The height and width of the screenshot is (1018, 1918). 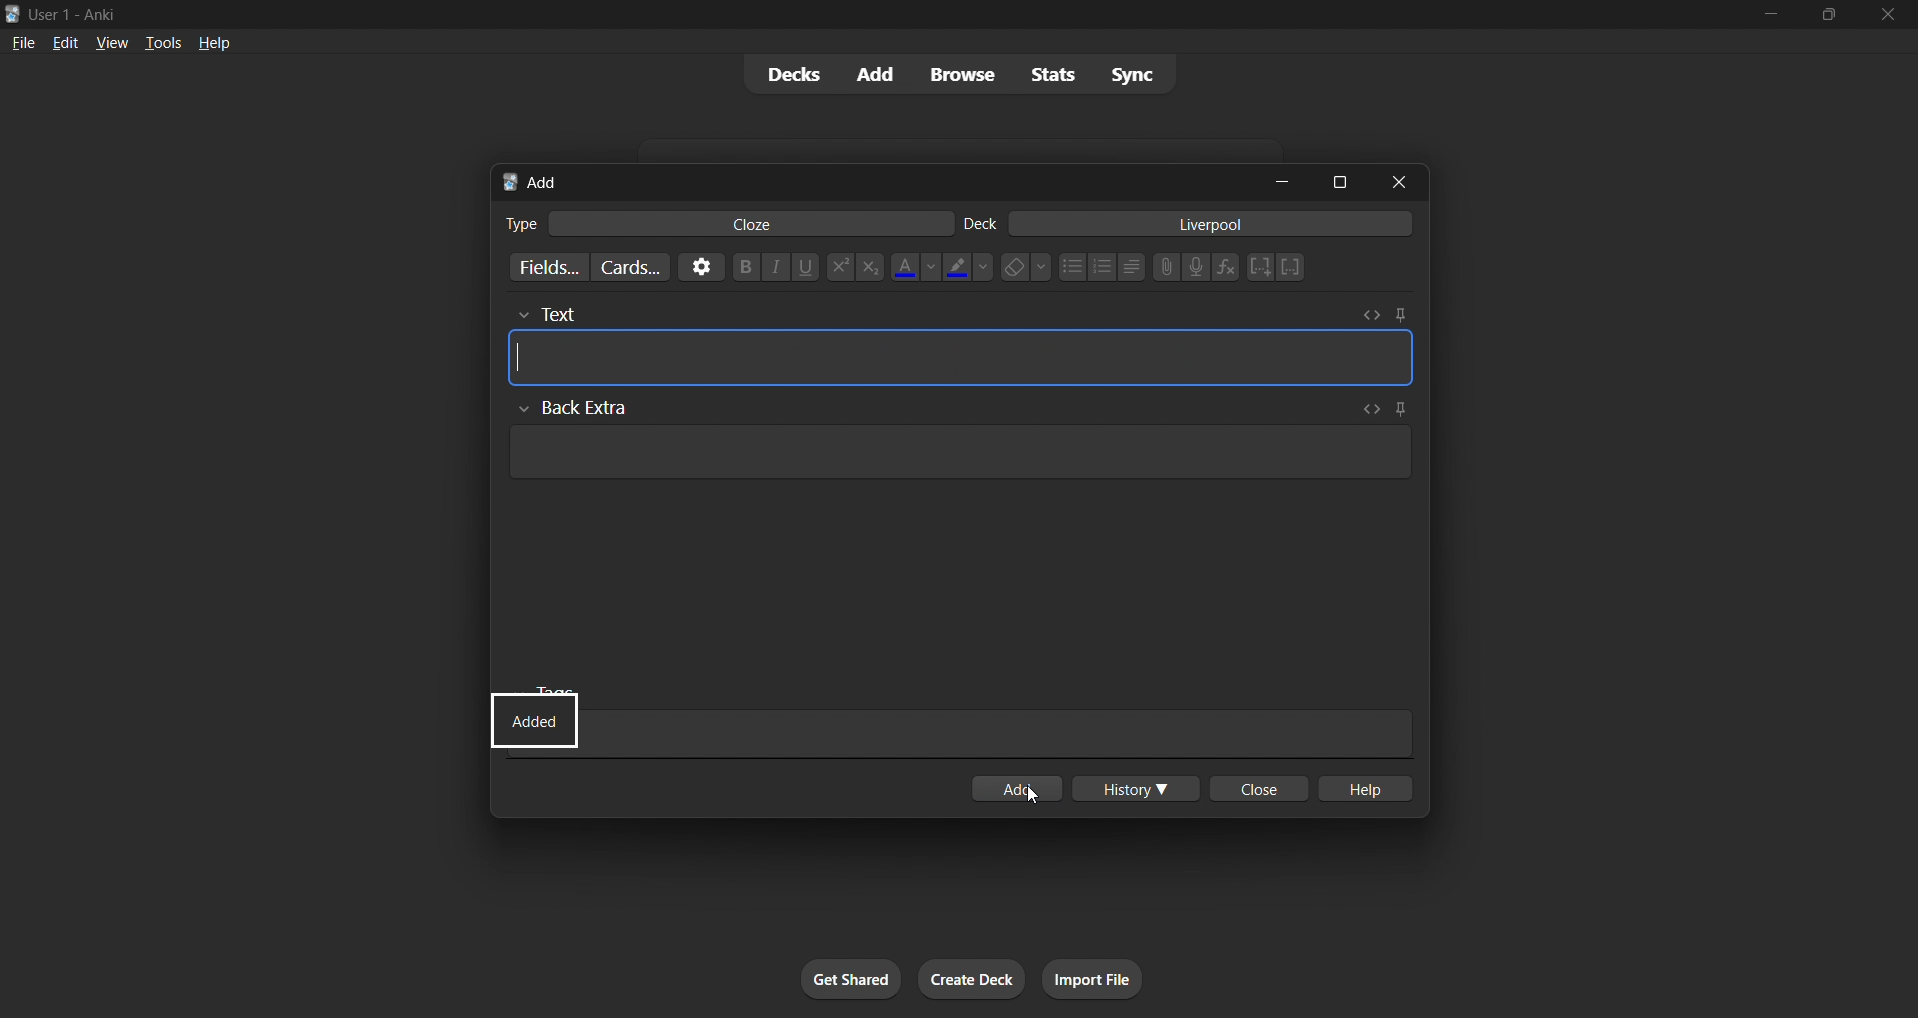 What do you see at coordinates (867, 274) in the screenshot?
I see `subscript` at bounding box center [867, 274].